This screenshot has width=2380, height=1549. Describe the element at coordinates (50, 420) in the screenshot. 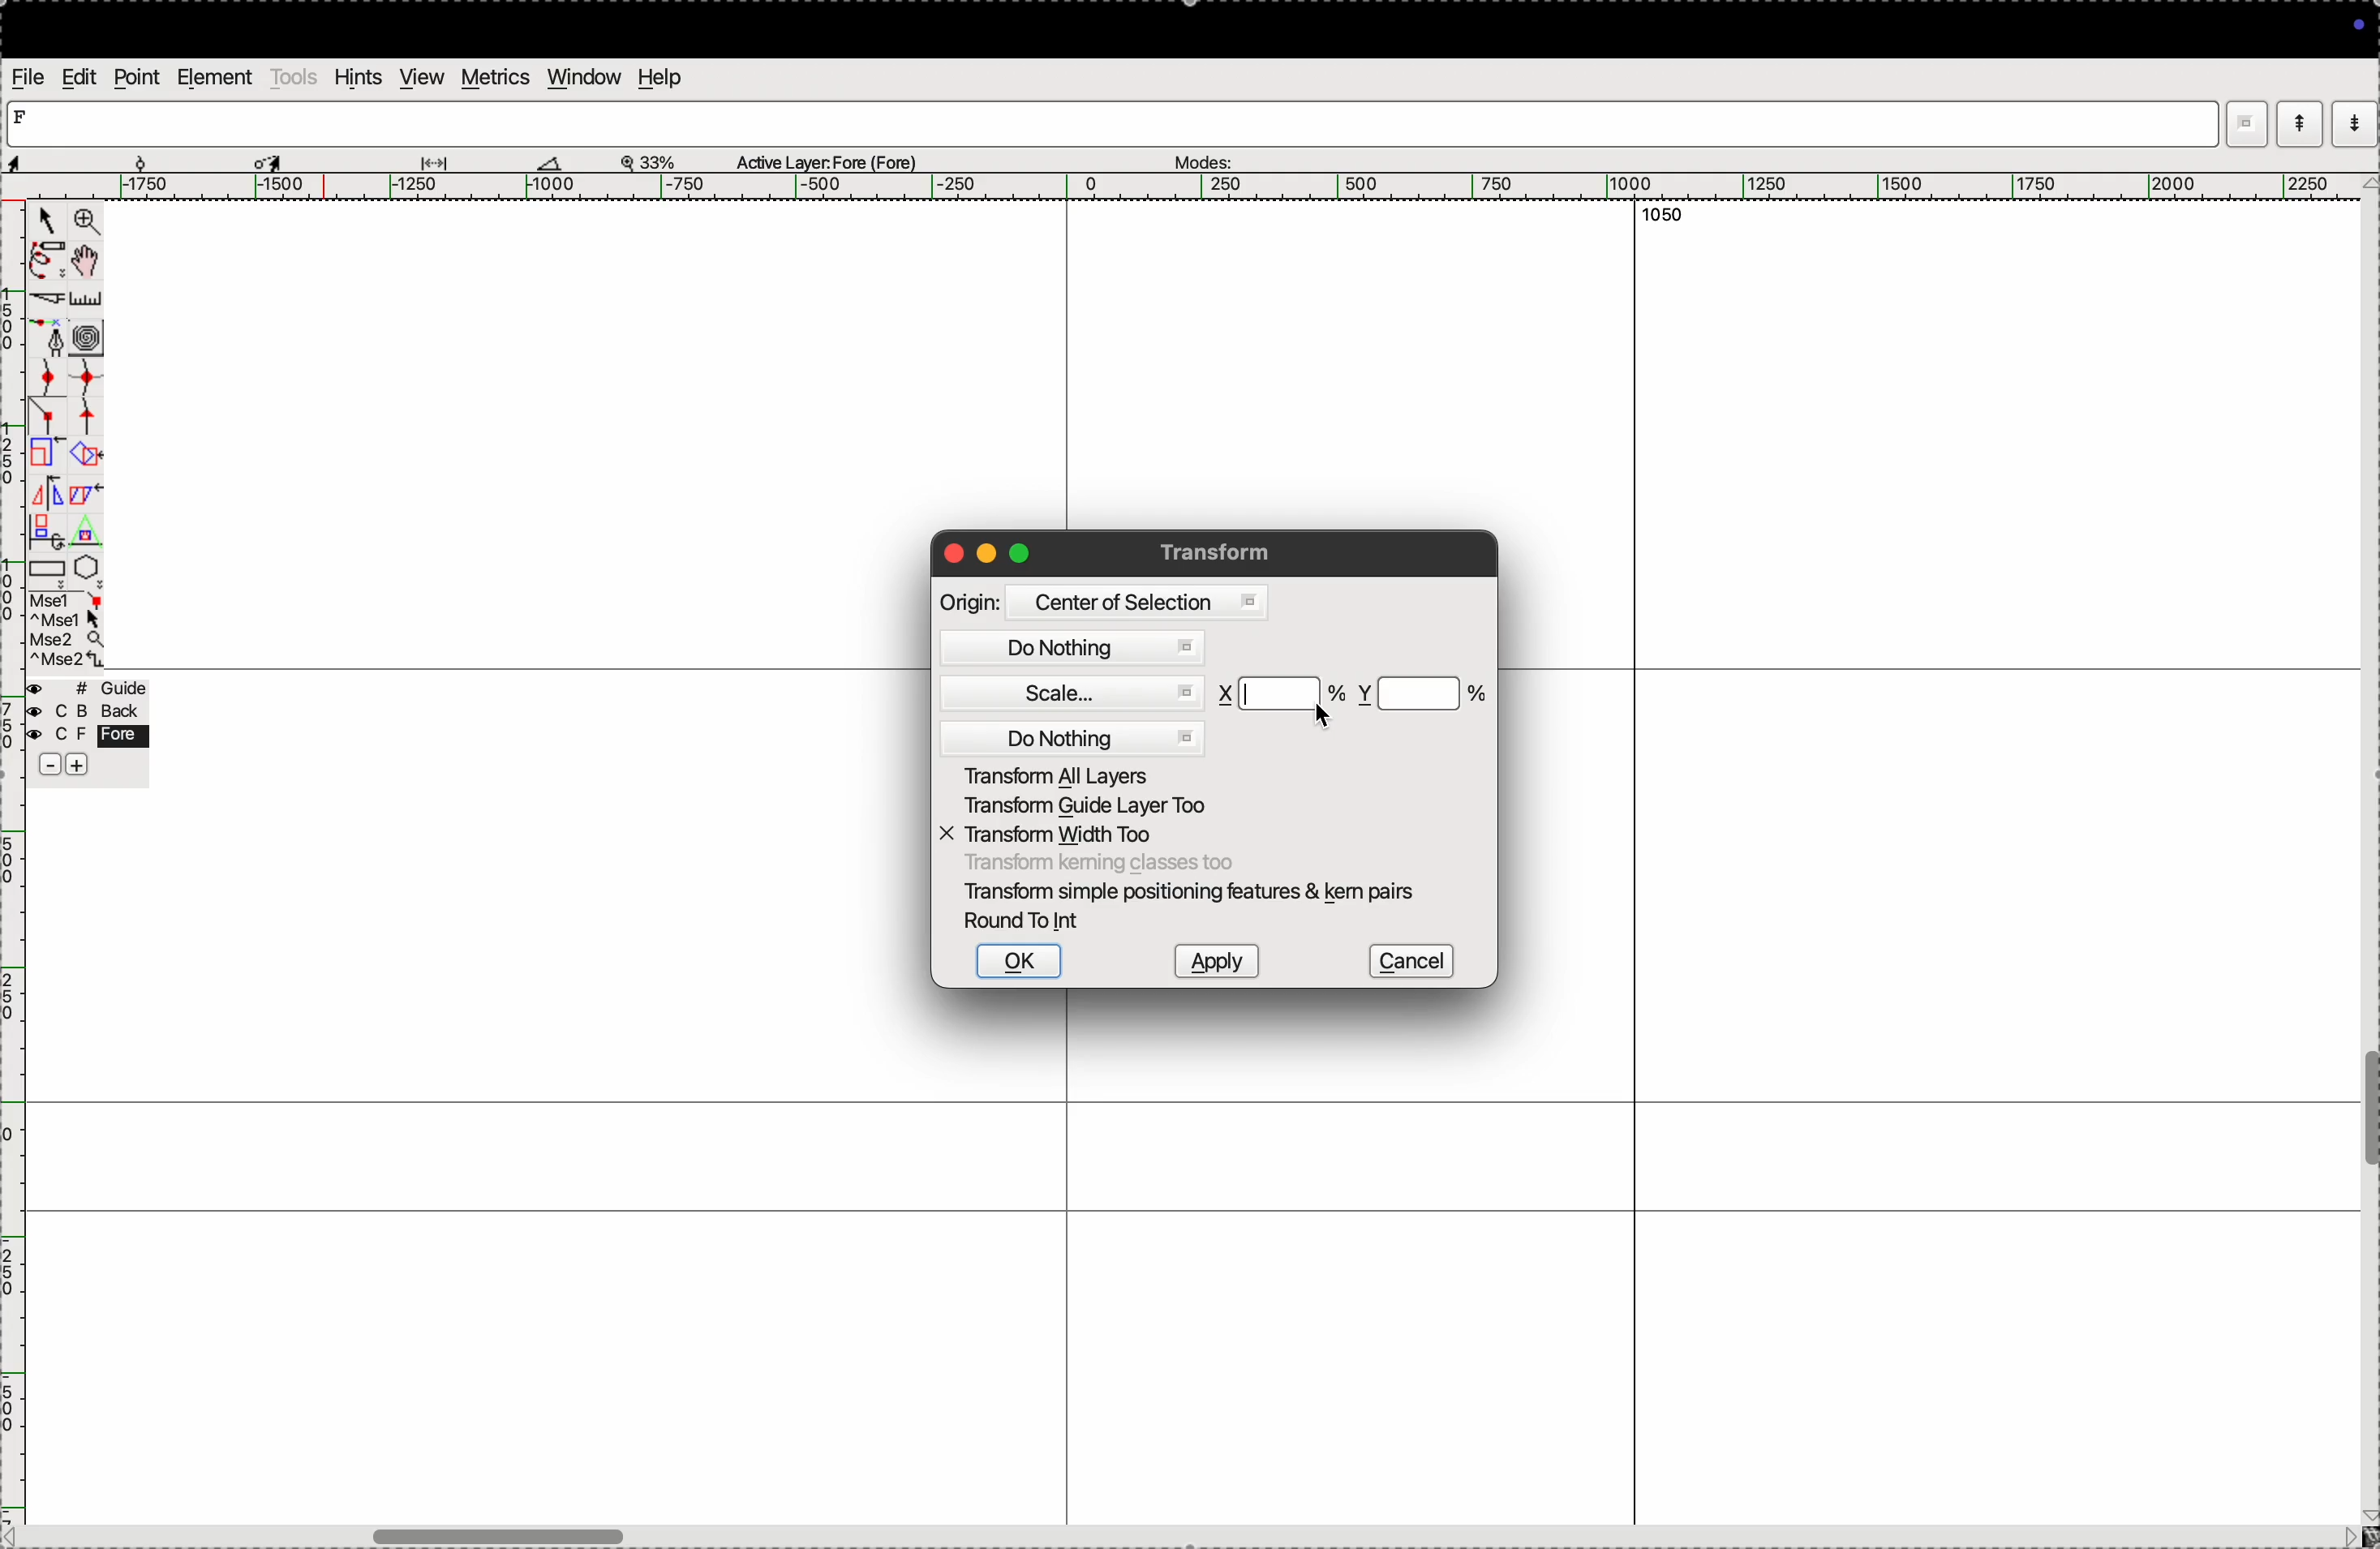

I see `line` at that location.